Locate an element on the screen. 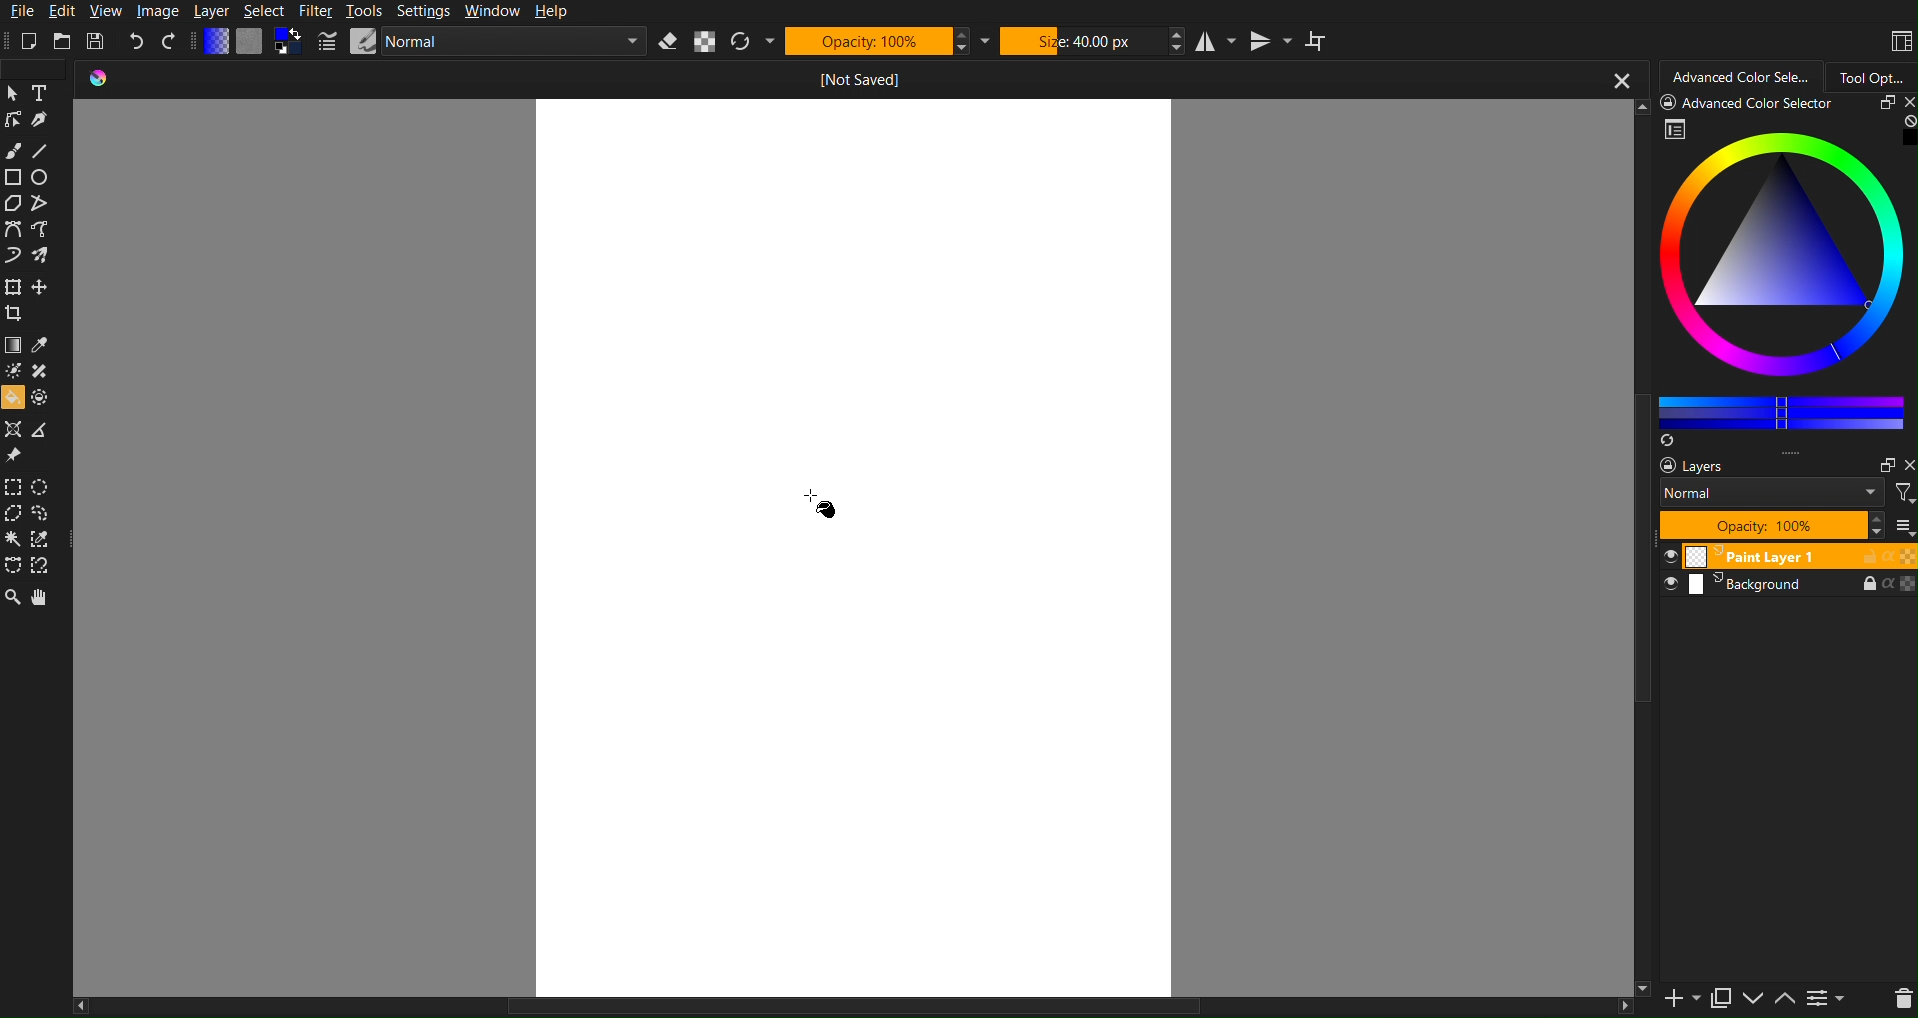  Size: 40.00 px is located at coordinates (1094, 40).